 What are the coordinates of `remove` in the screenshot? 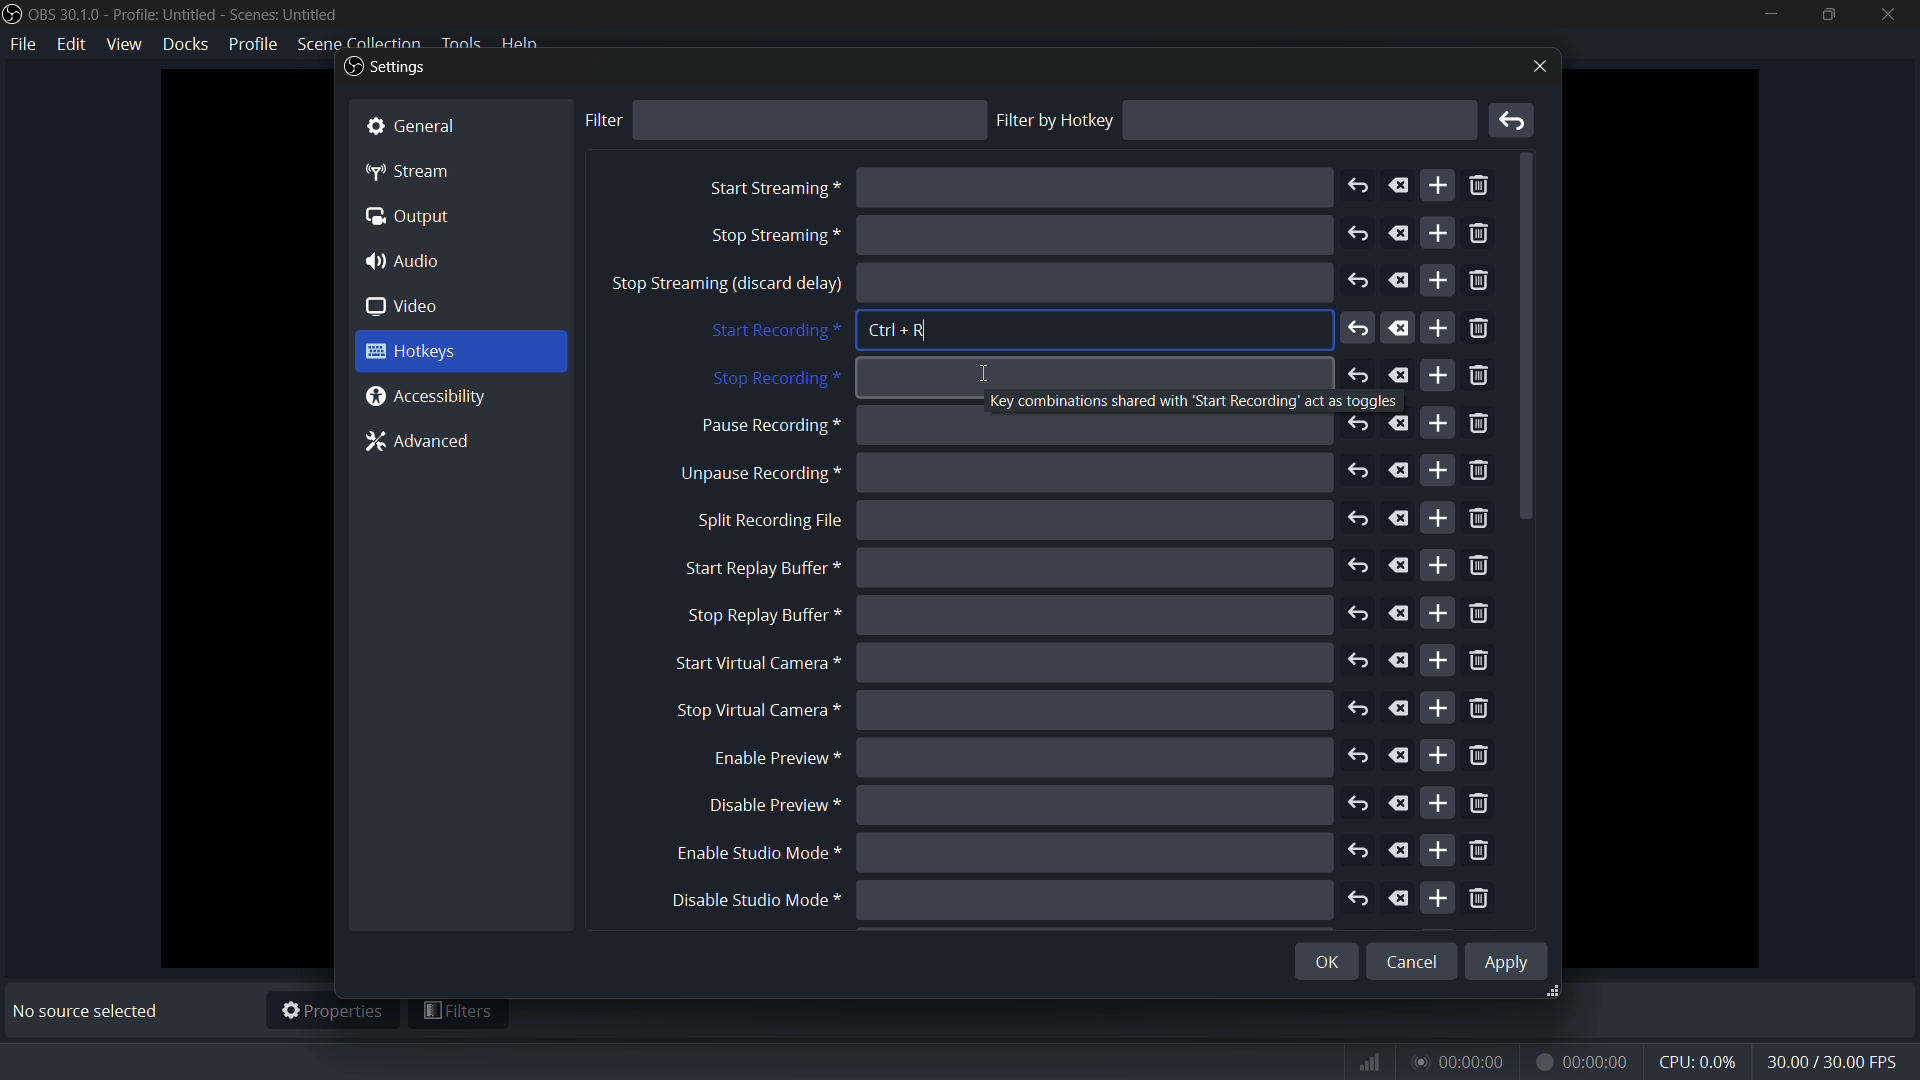 It's located at (1479, 900).